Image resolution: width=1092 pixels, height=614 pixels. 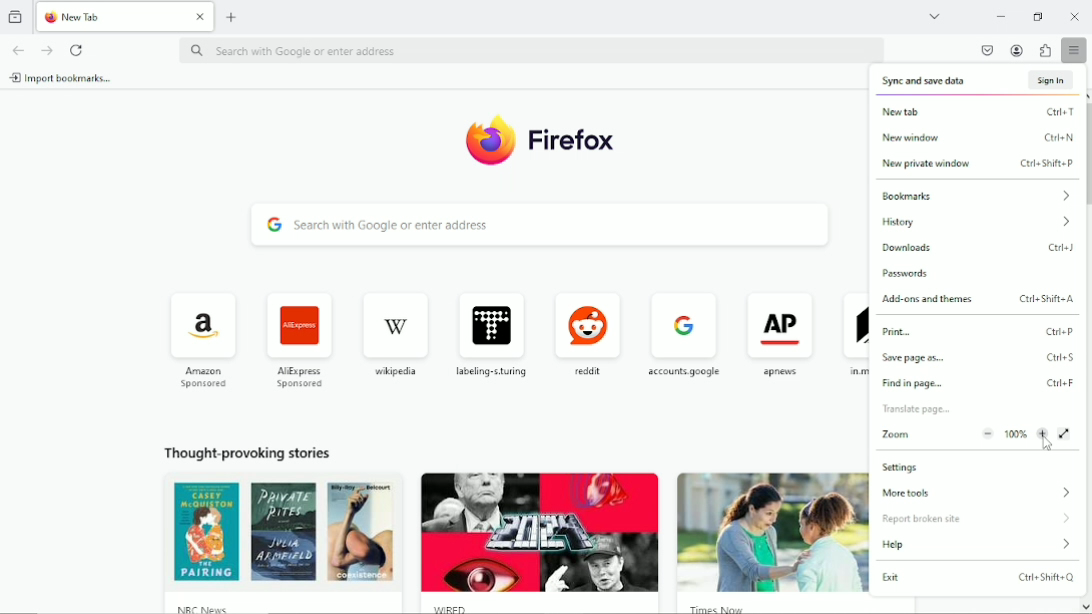 I want to click on wred, so click(x=449, y=605).